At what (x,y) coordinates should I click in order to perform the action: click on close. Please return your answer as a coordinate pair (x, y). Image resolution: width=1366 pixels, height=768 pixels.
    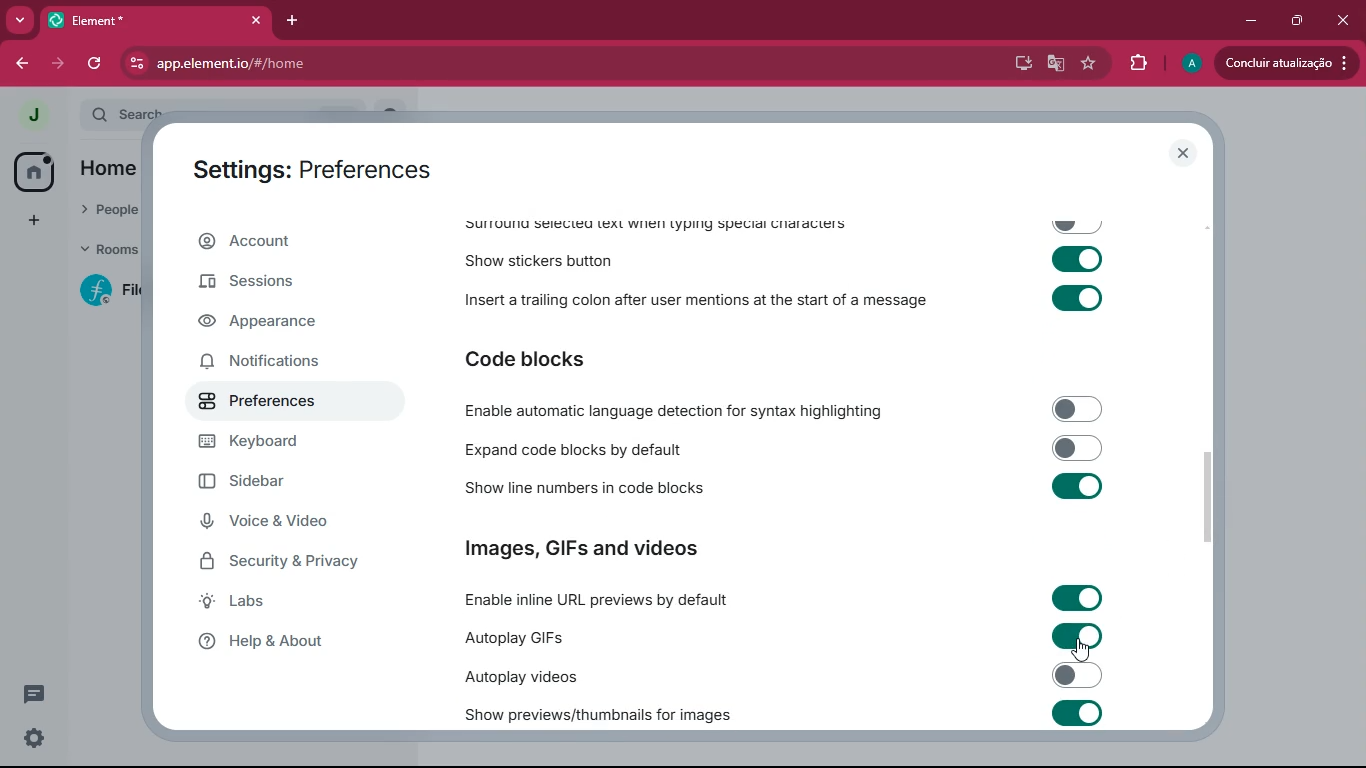
    Looking at the image, I should click on (1344, 20).